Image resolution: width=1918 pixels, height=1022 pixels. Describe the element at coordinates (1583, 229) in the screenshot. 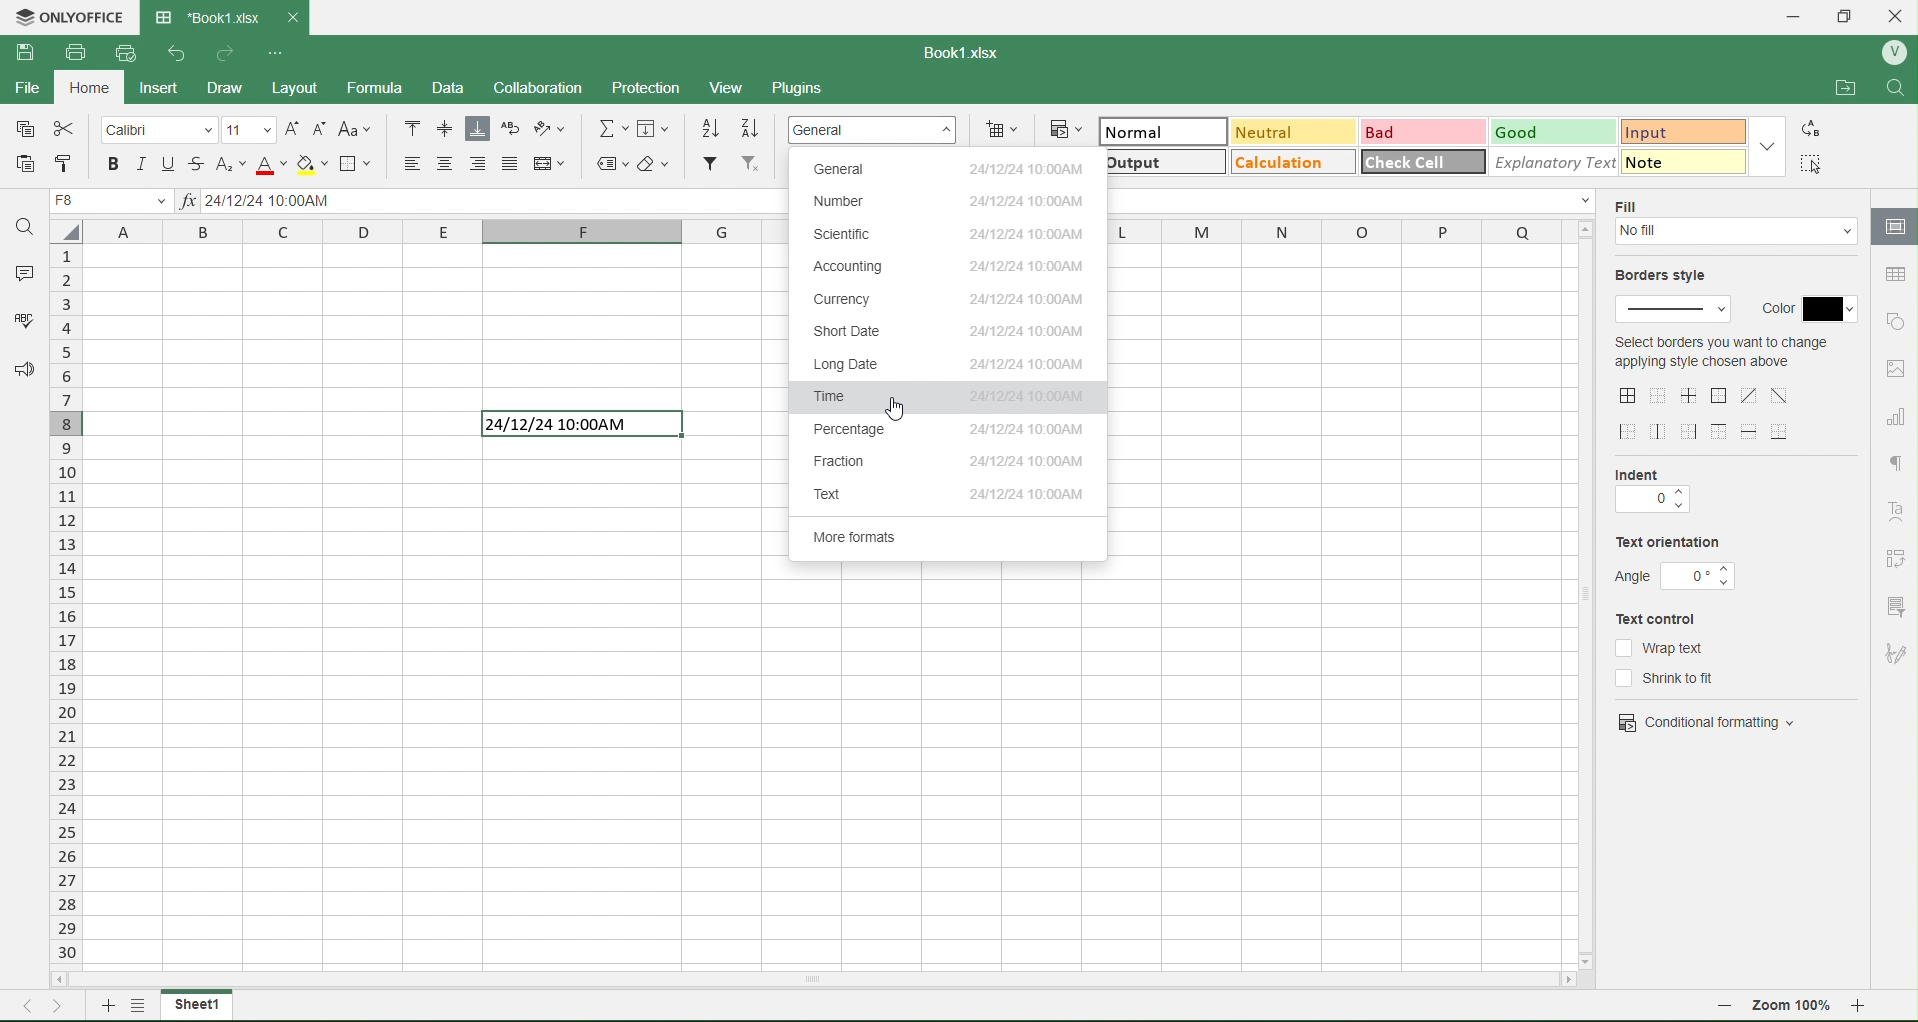

I see `scroll up` at that location.